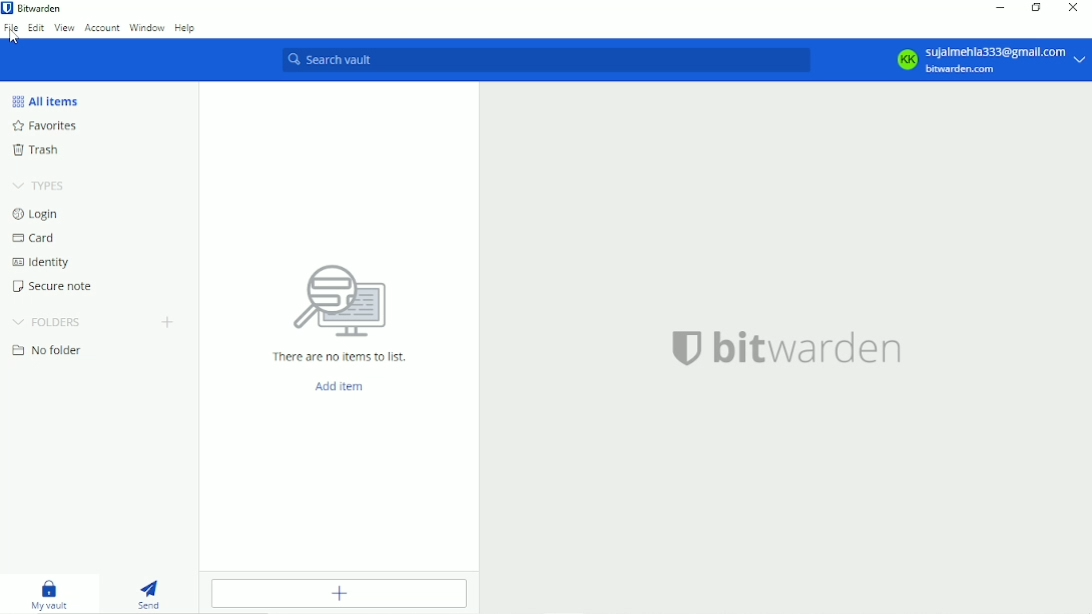 This screenshot has width=1092, height=614. Describe the element at coordinates (41, 184) in the screenshot. I see `Types` at that location.